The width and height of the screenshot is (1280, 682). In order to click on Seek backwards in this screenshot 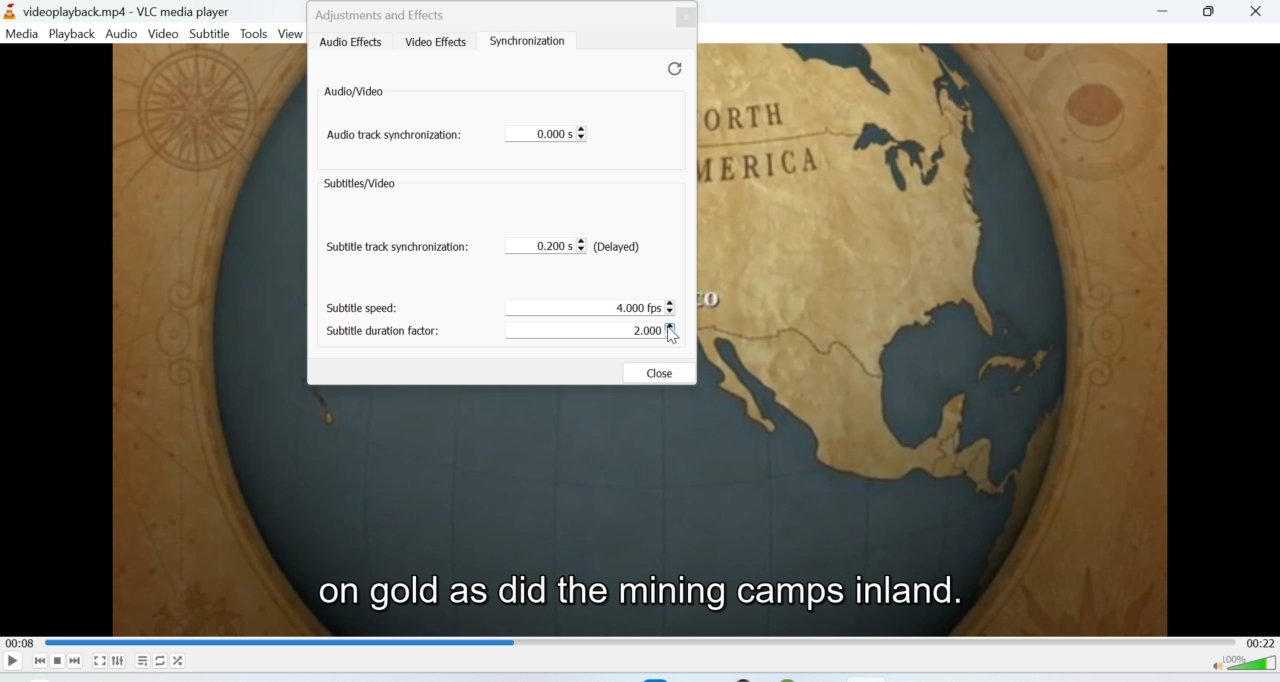, I will do `click(40, 660)`.